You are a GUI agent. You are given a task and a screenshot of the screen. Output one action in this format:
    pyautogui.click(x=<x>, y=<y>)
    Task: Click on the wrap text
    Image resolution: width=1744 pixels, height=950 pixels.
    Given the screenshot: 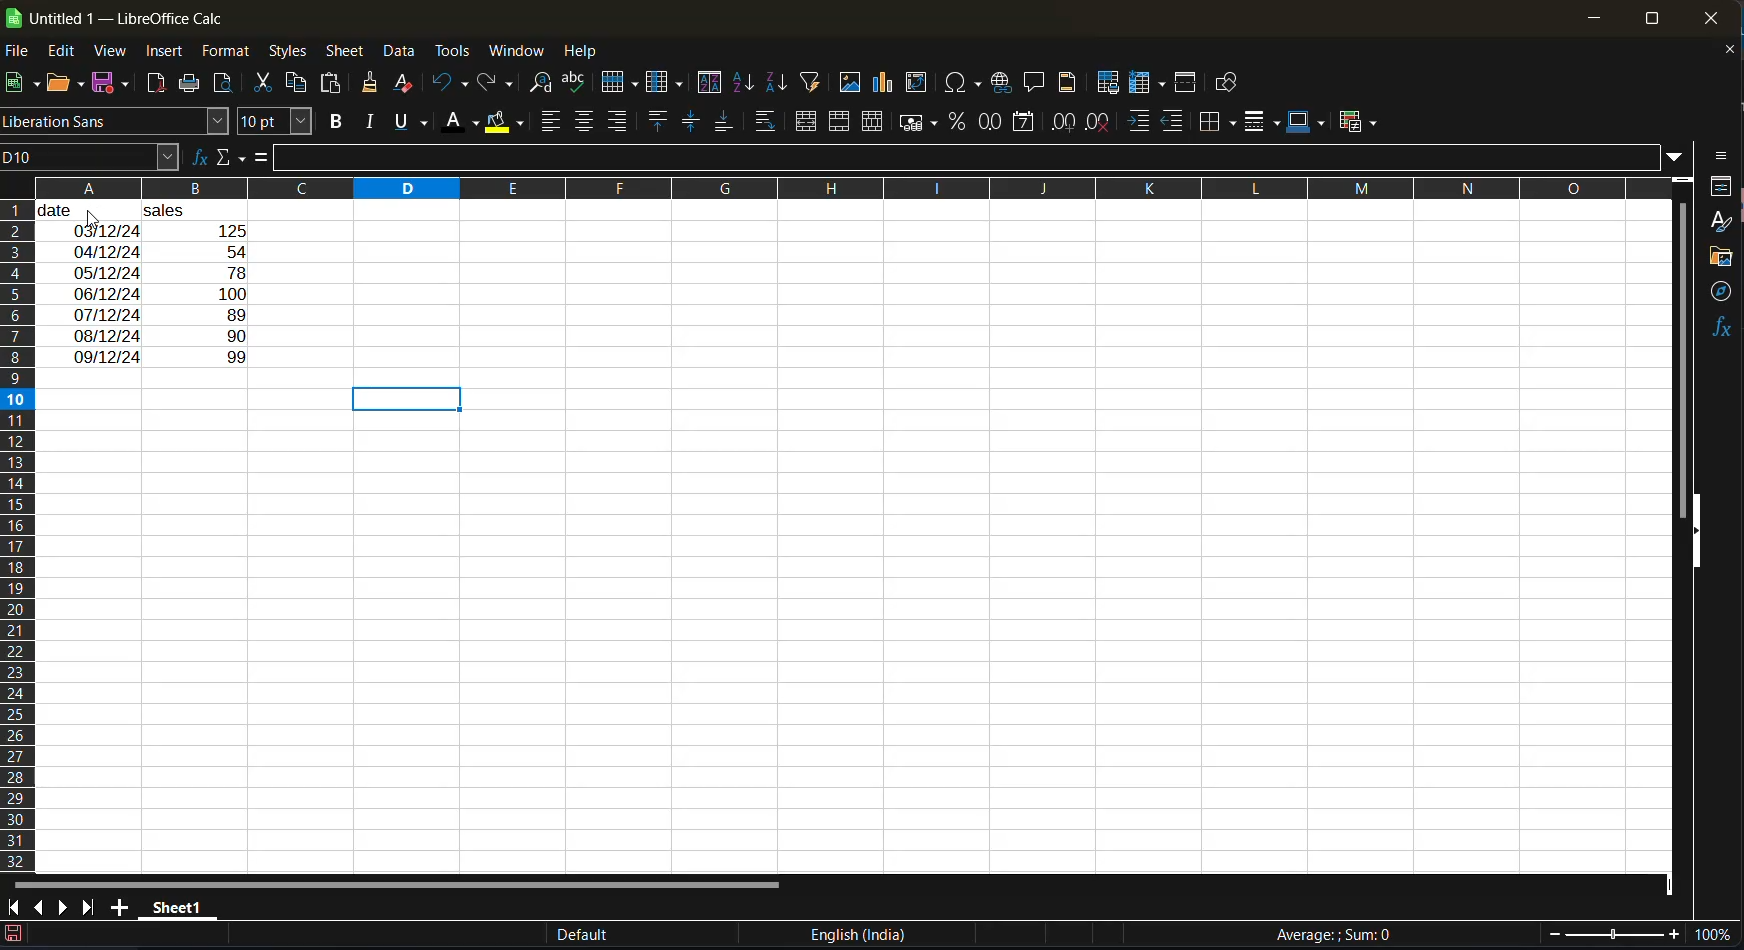 What is the action you would take?
    pyautogui.click(x=768, y=121)
    